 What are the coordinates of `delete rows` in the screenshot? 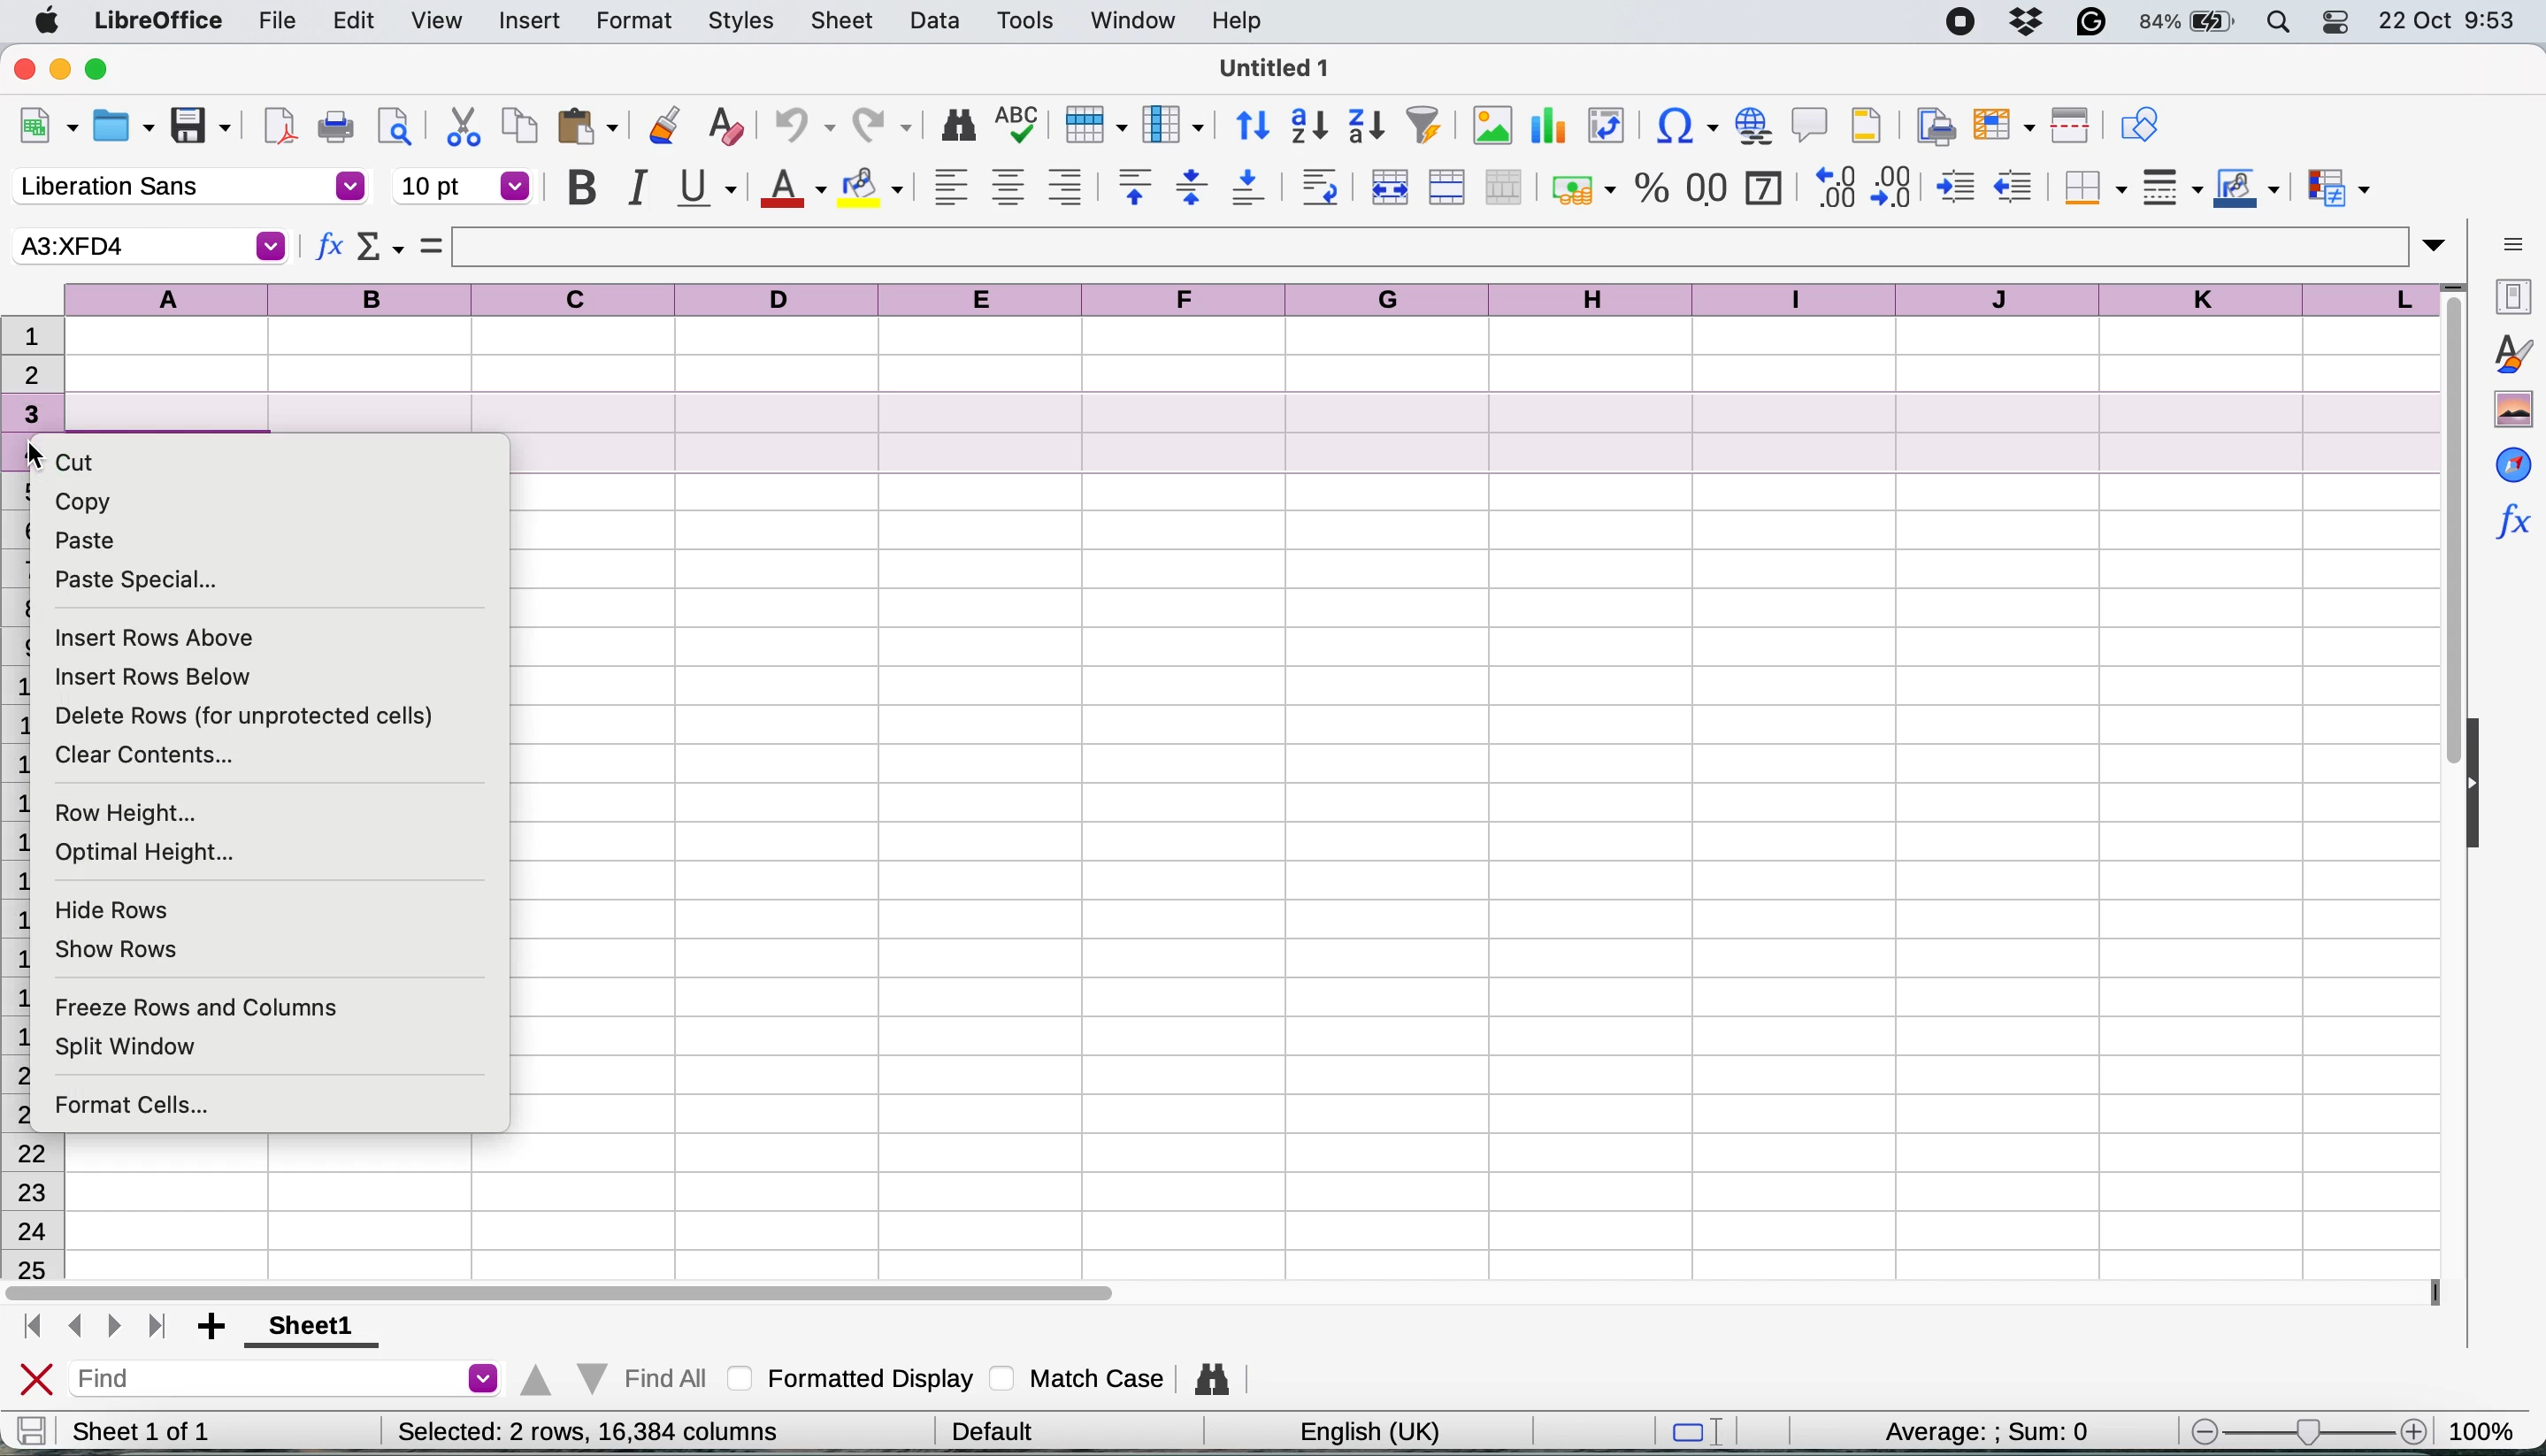 It's located at (246, 718).